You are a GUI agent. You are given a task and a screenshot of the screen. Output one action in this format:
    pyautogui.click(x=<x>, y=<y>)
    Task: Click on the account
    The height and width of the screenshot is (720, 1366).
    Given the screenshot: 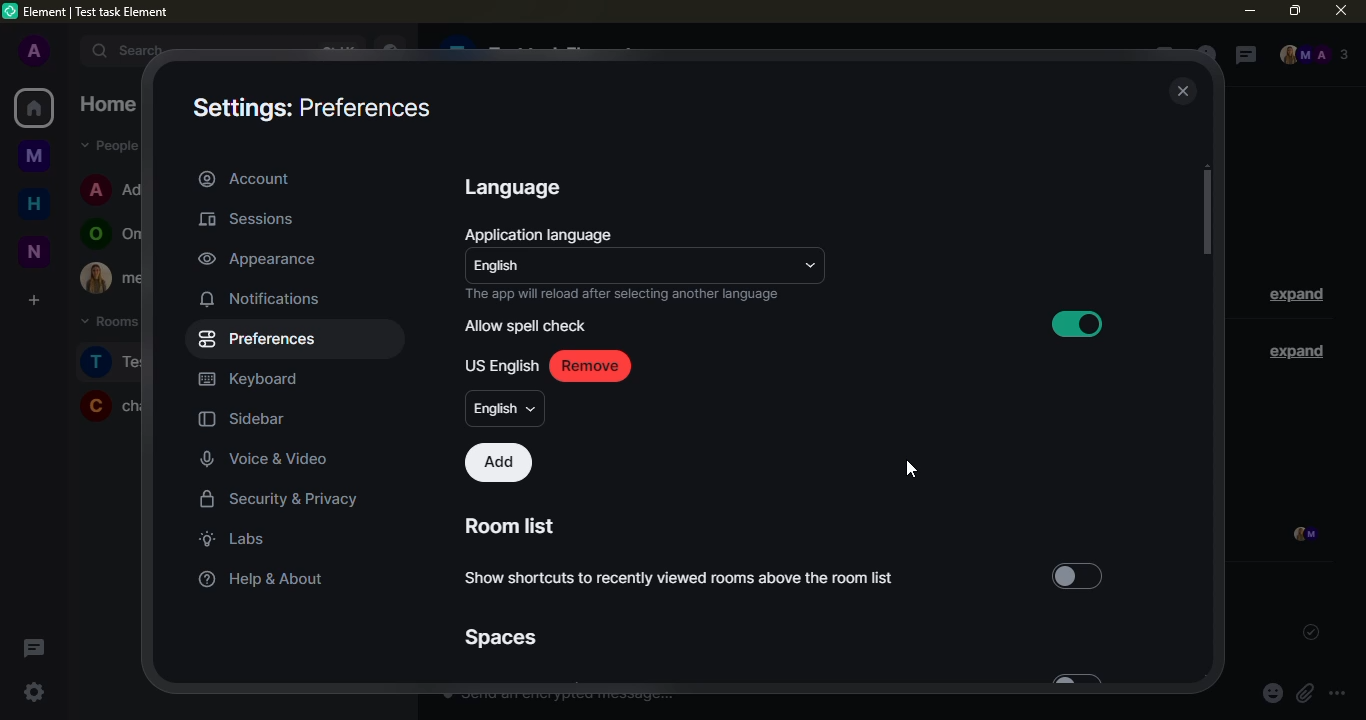 What is the action you would take?
    pyautogui.click(x=245, y=178)
    